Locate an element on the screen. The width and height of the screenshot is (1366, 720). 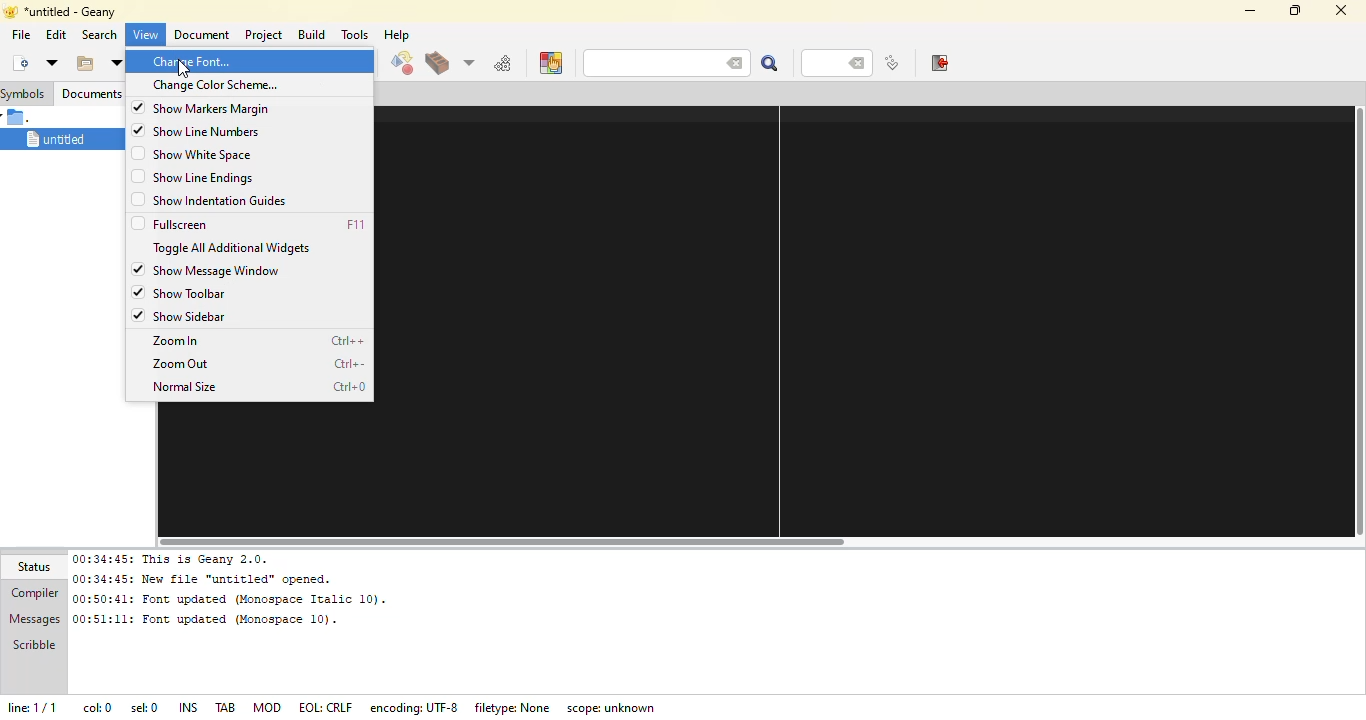
documents is located at coordinates (91, 92).